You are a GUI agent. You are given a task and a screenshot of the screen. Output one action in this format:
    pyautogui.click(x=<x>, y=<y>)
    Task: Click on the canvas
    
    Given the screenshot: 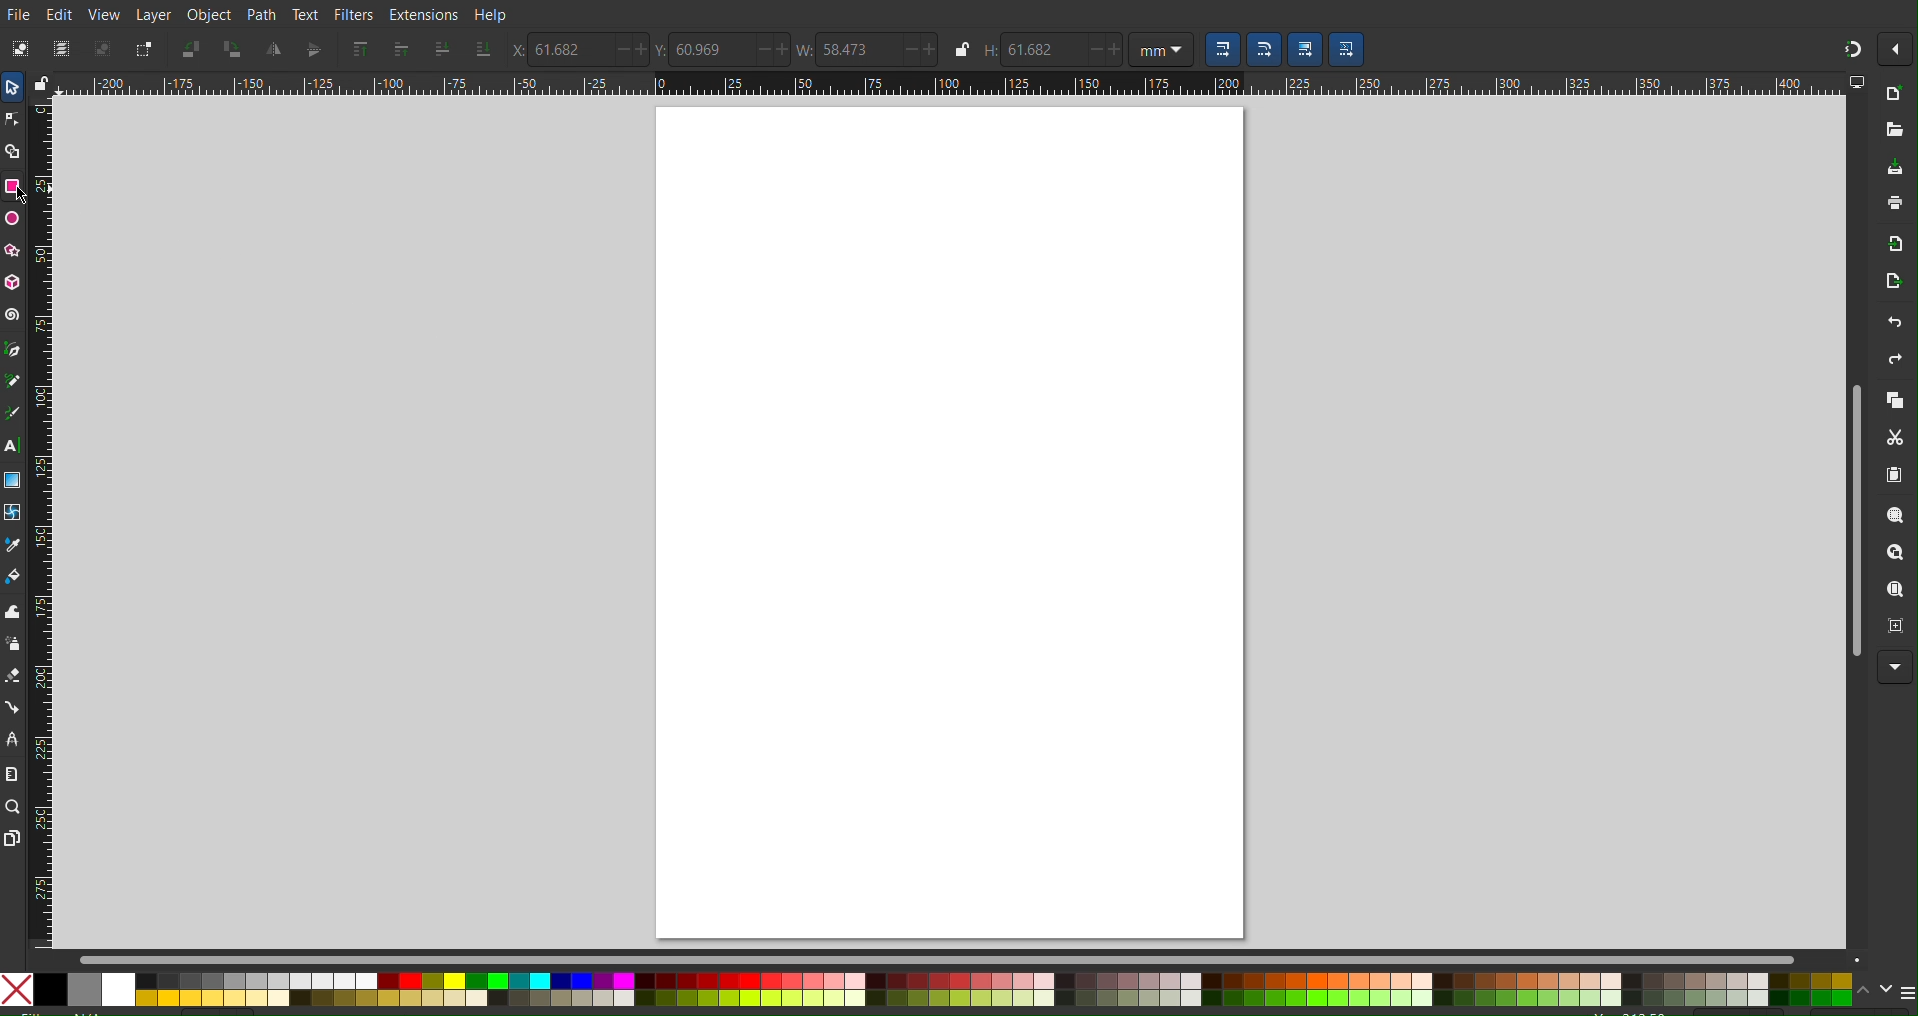 What is the action you would take?
    pyautogui.click(x=950, y=524)
    